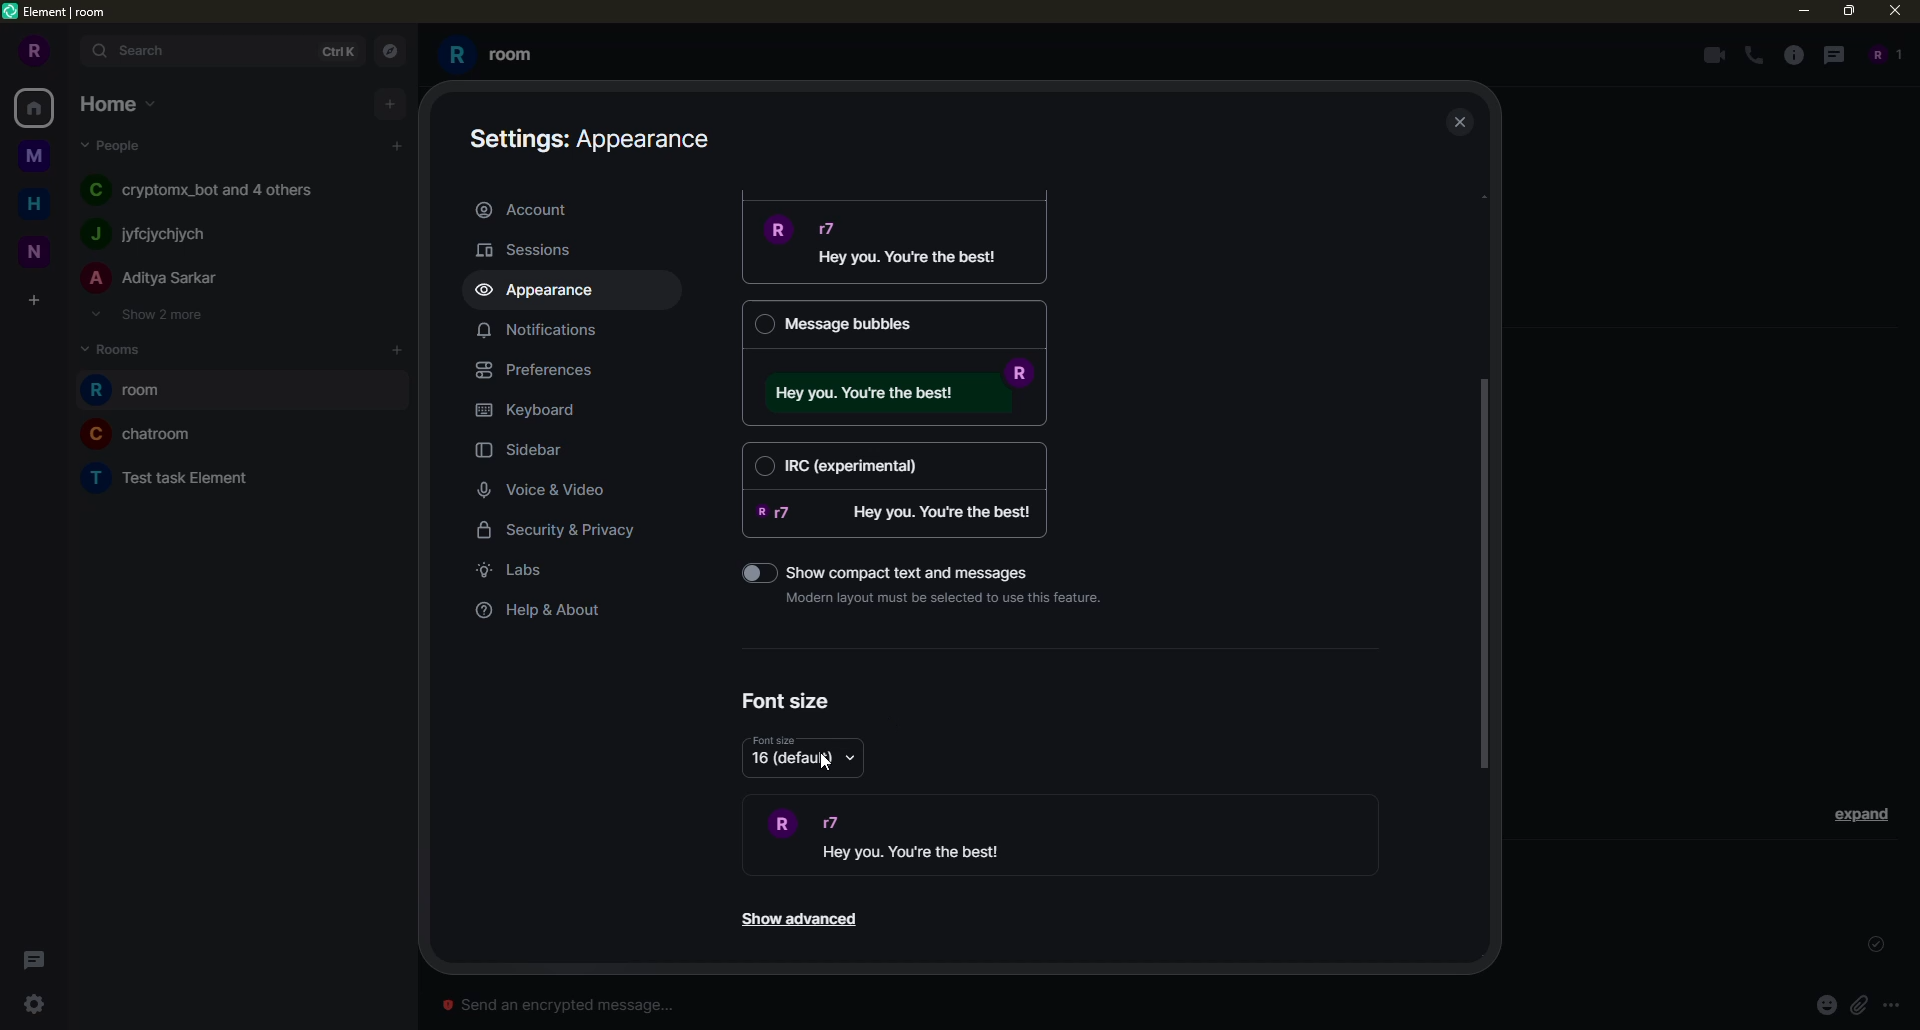  What do you see at coordinates (1756, 56) in the screenshot?
I see `voice call` at bounding box center [1756, 56].